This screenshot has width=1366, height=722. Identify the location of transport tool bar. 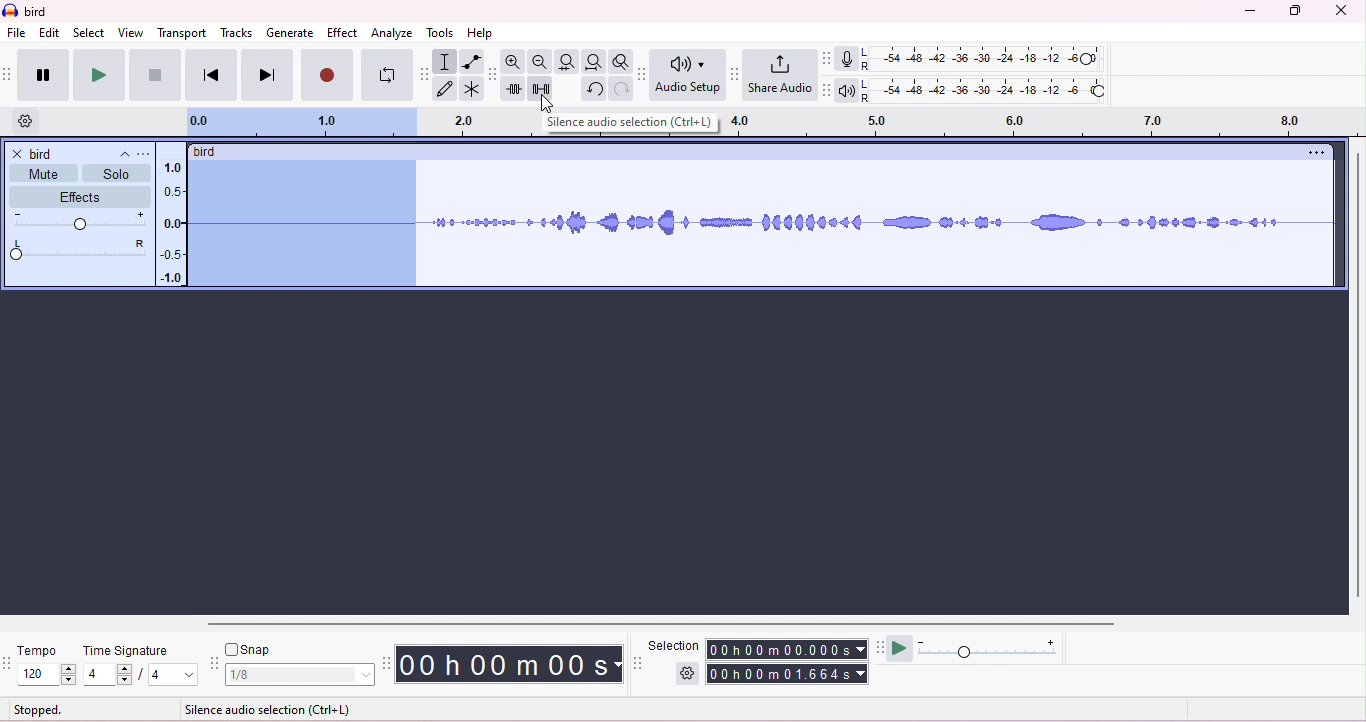
(9, 72).